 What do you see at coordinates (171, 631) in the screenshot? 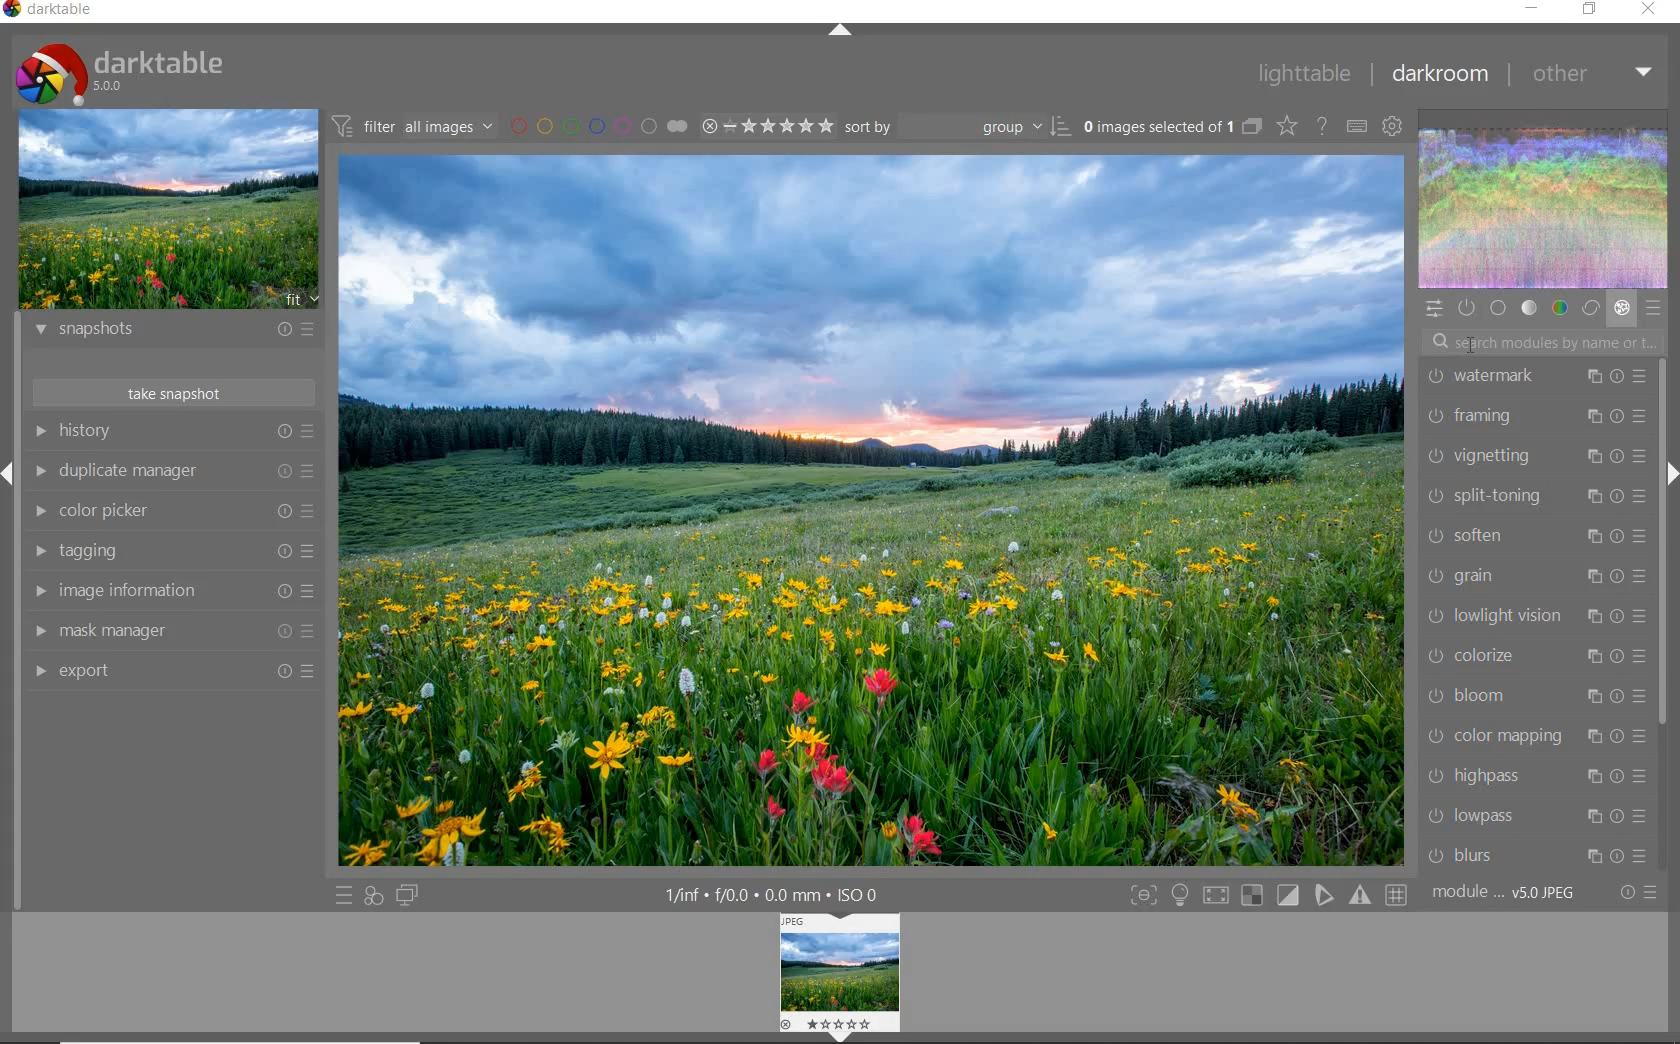
I see `mask manager` at bounding box center [171, 631].